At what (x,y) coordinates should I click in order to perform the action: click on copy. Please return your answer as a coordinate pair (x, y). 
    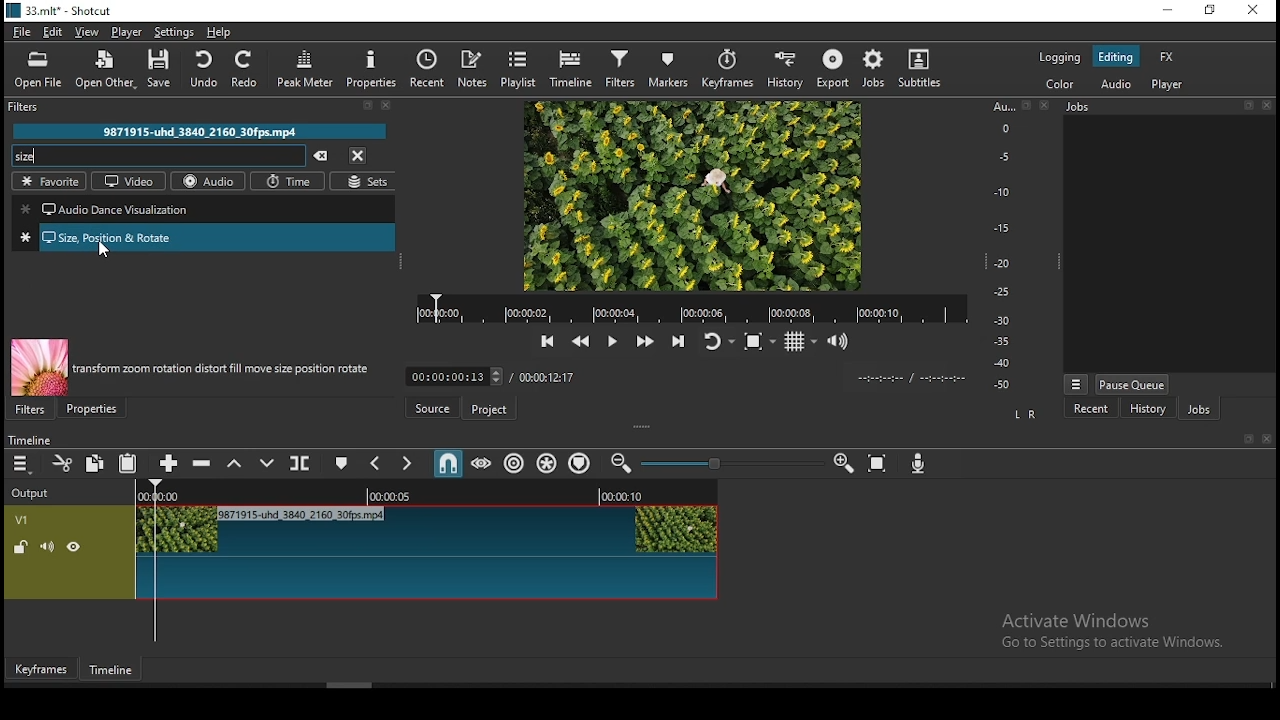
    Looking at the image, I should click on (95, 465).